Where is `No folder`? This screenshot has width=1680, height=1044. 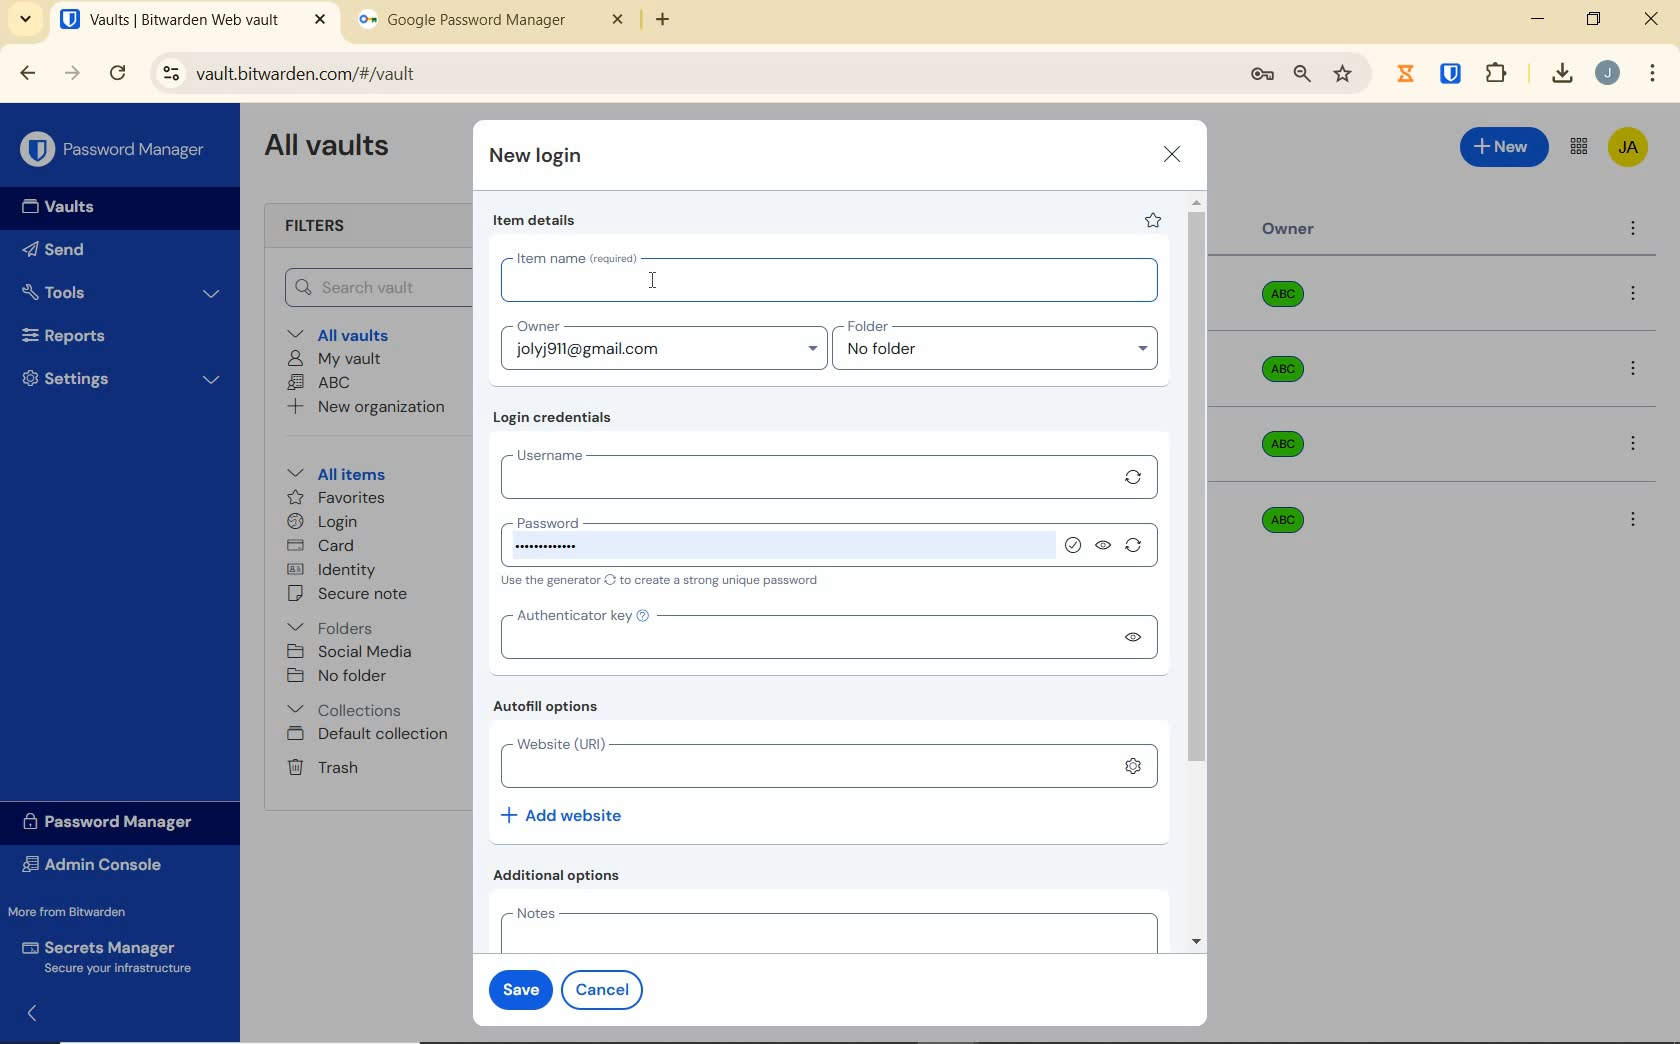 No folder is located at coordinates (340, 677).